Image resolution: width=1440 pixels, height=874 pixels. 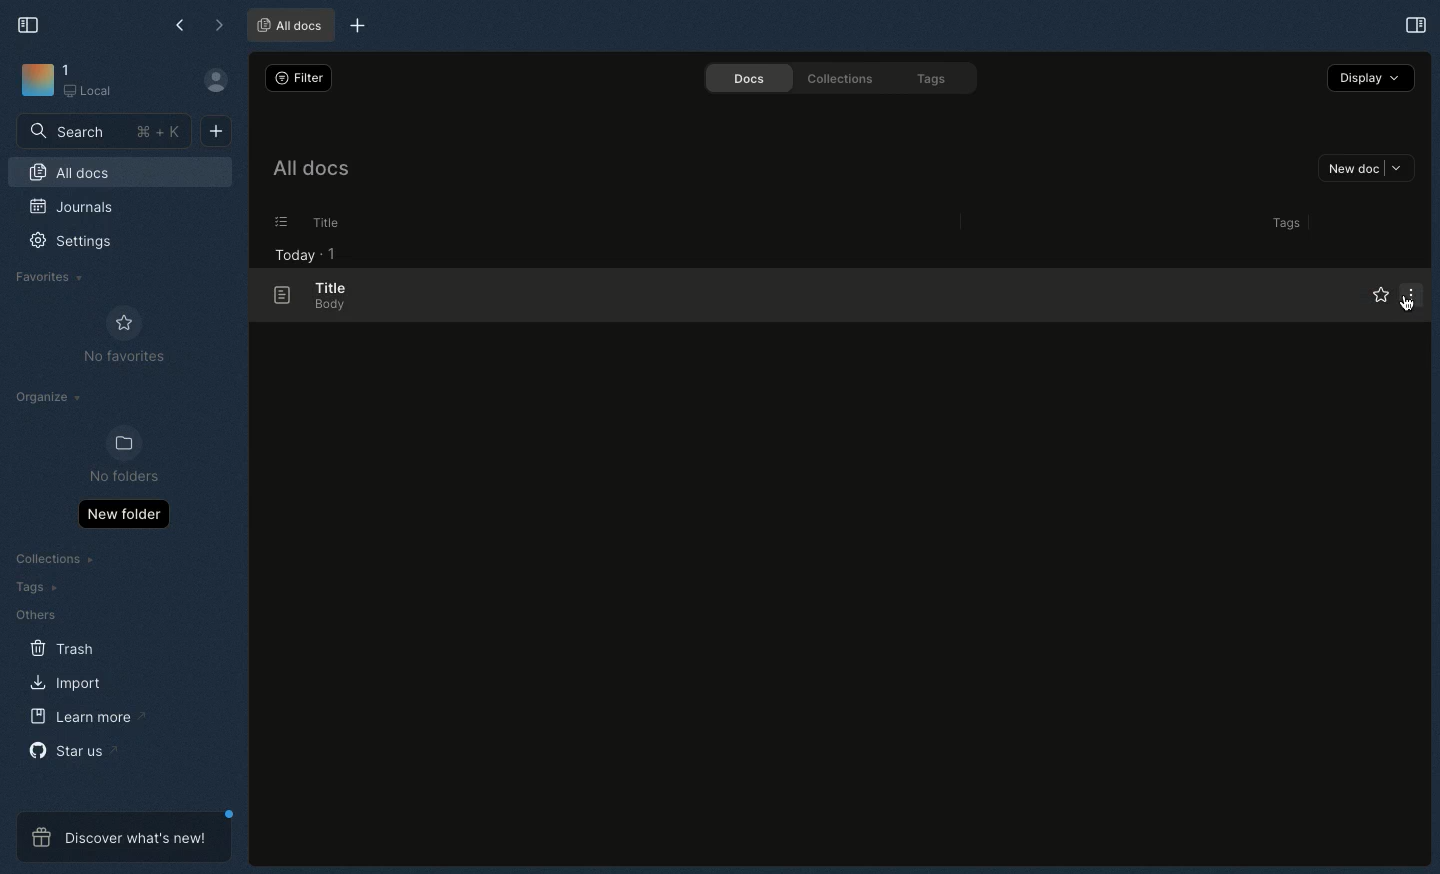 I want to click on Open right panel, so click(x=1413, y=24).